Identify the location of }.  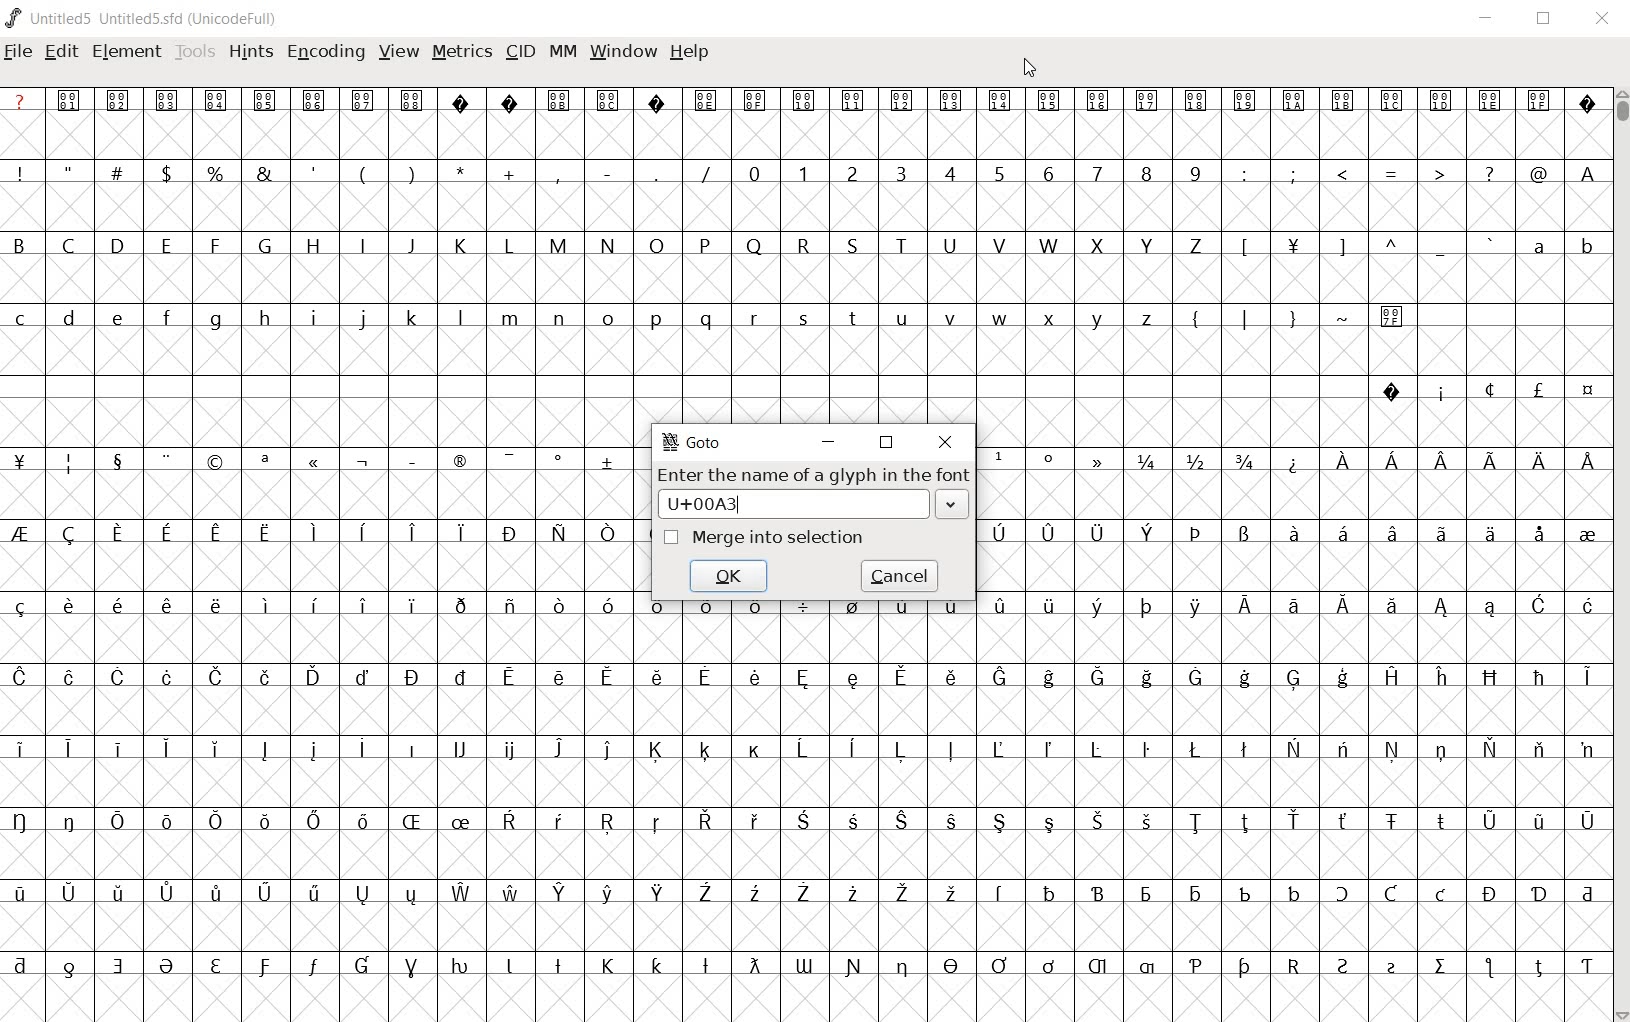
(1291, 316).